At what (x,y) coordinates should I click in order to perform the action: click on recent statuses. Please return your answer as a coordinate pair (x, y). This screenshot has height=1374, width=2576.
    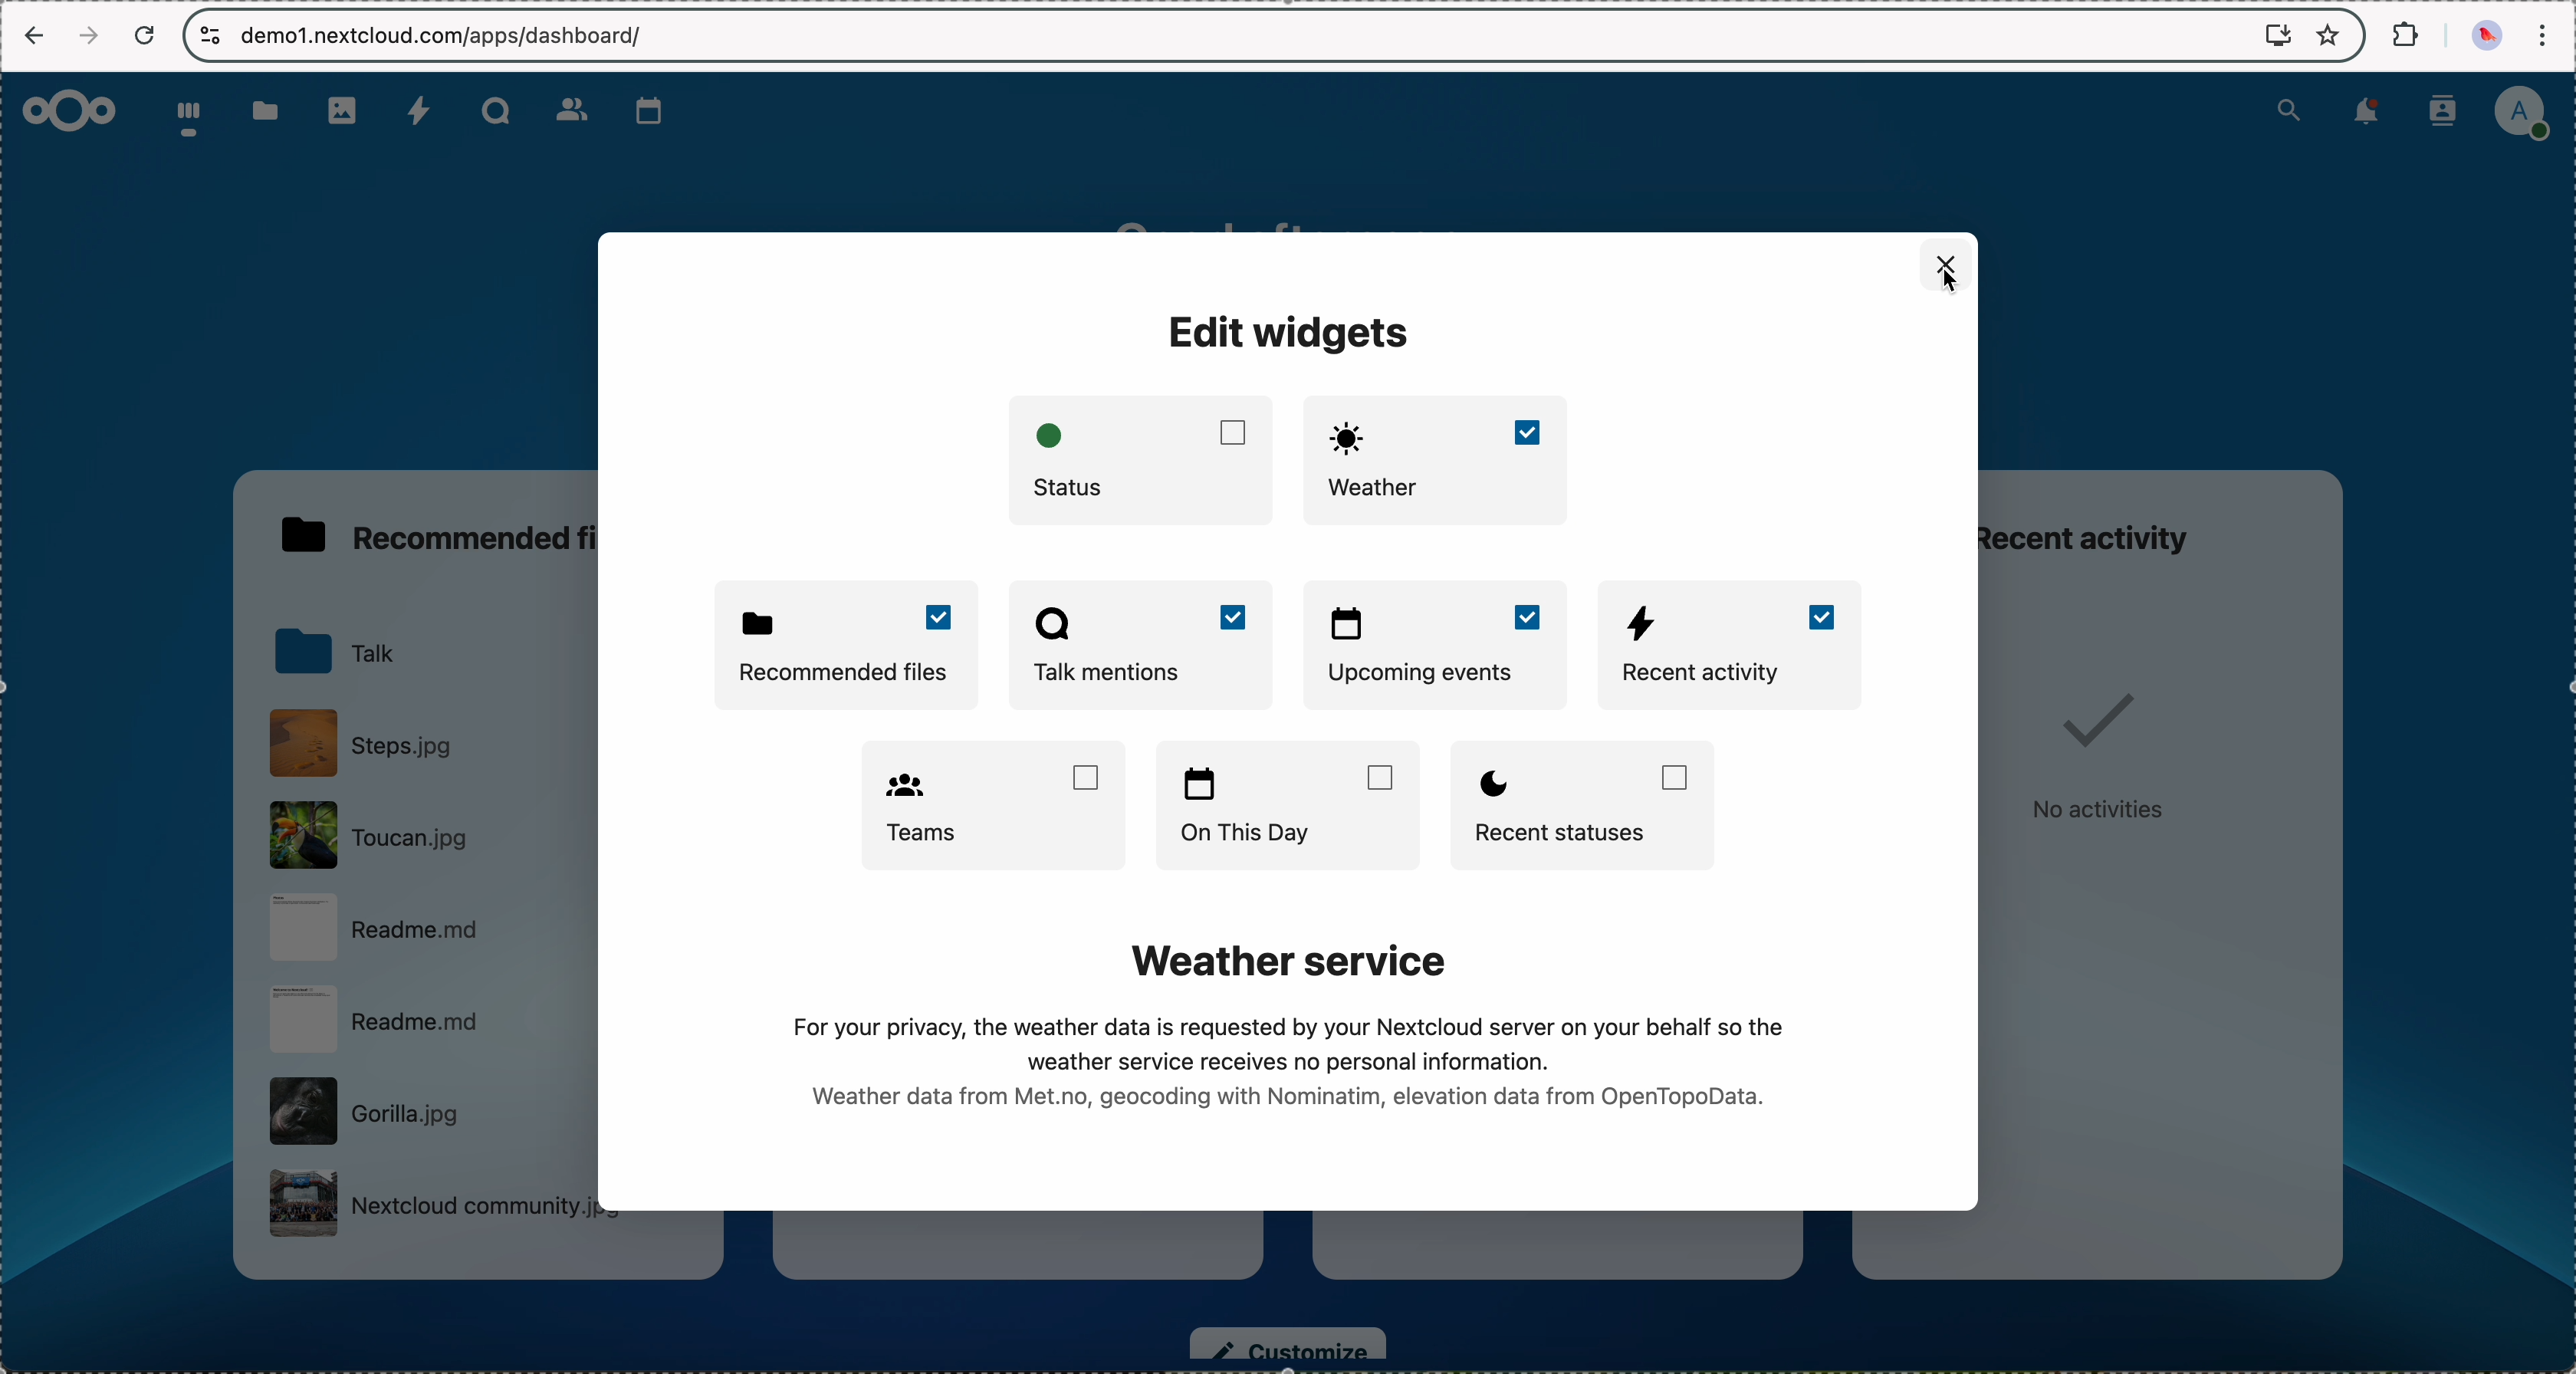
    Looking at the image, I should click on (1592, 804).